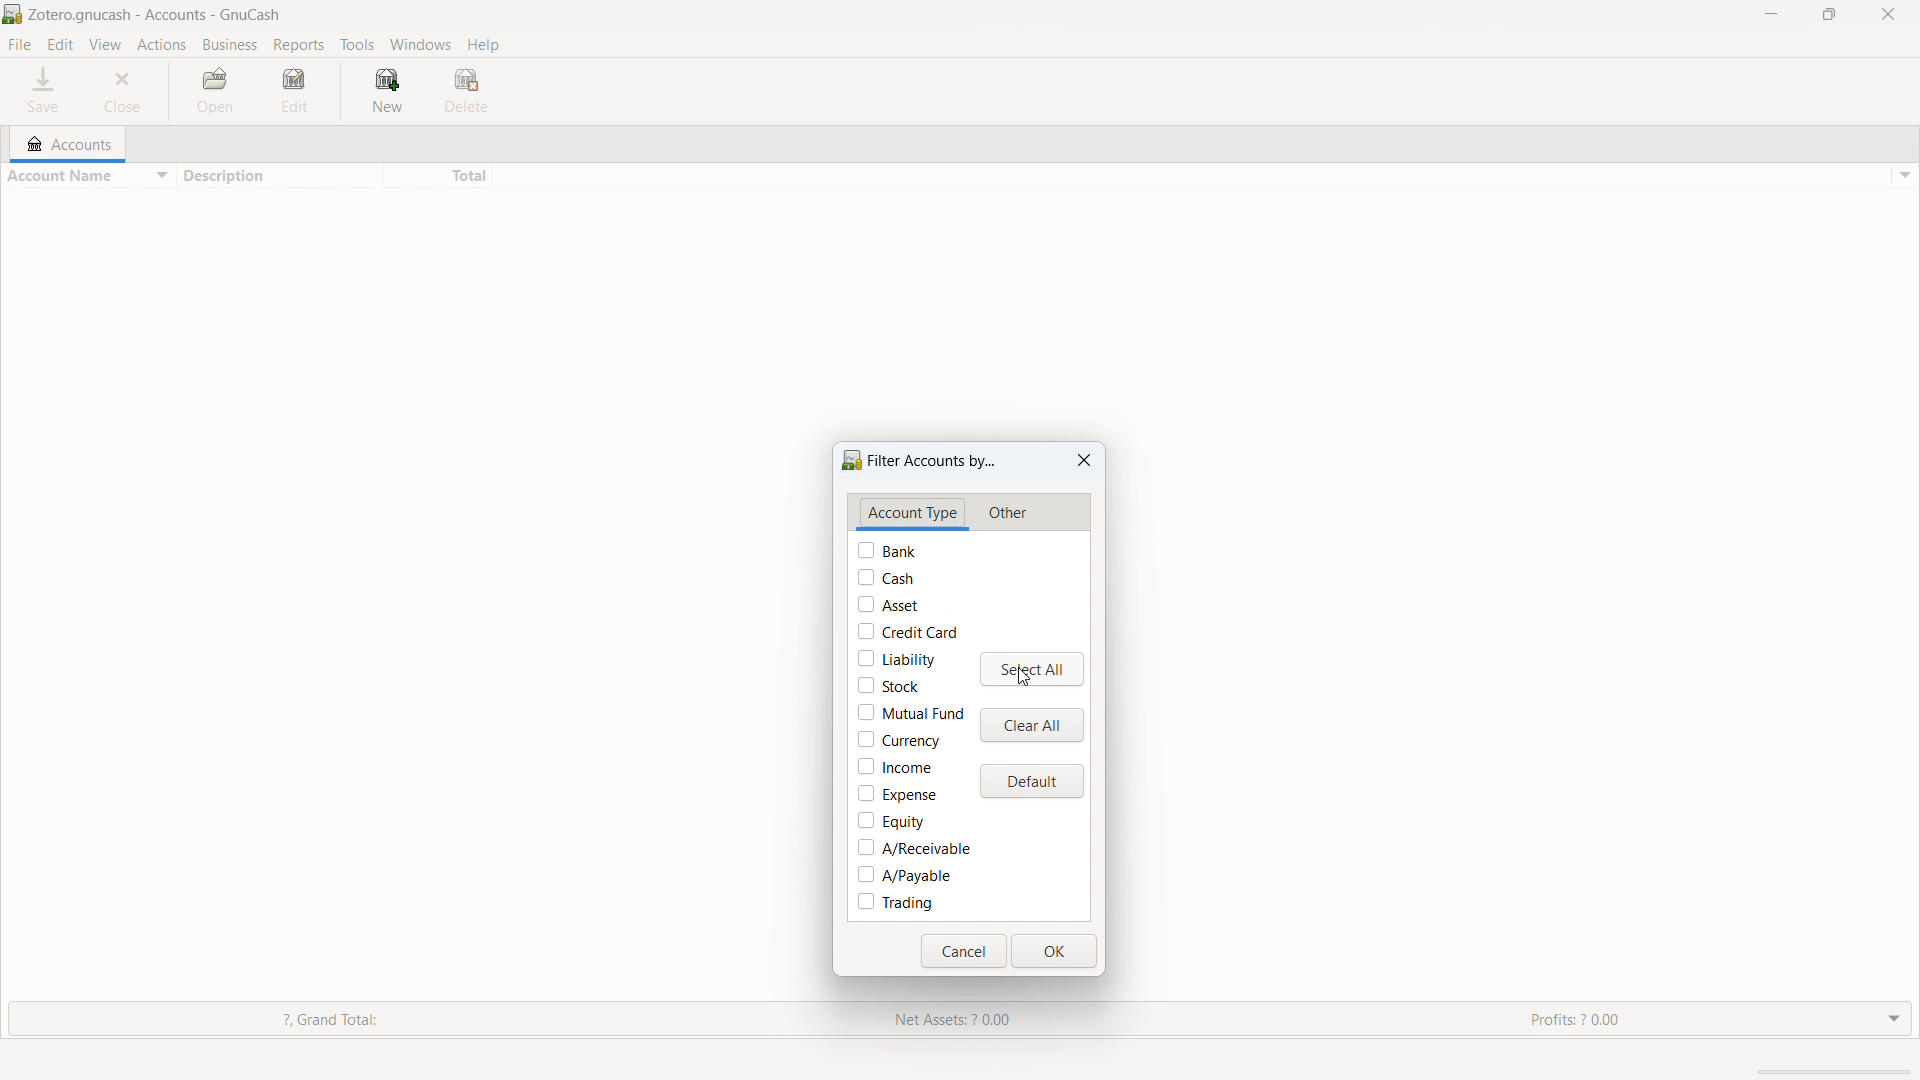 The image size is (1920, 1080). Describe the element at coordinates (1829, 14) in the screenshot. I see `maximize` at that location.